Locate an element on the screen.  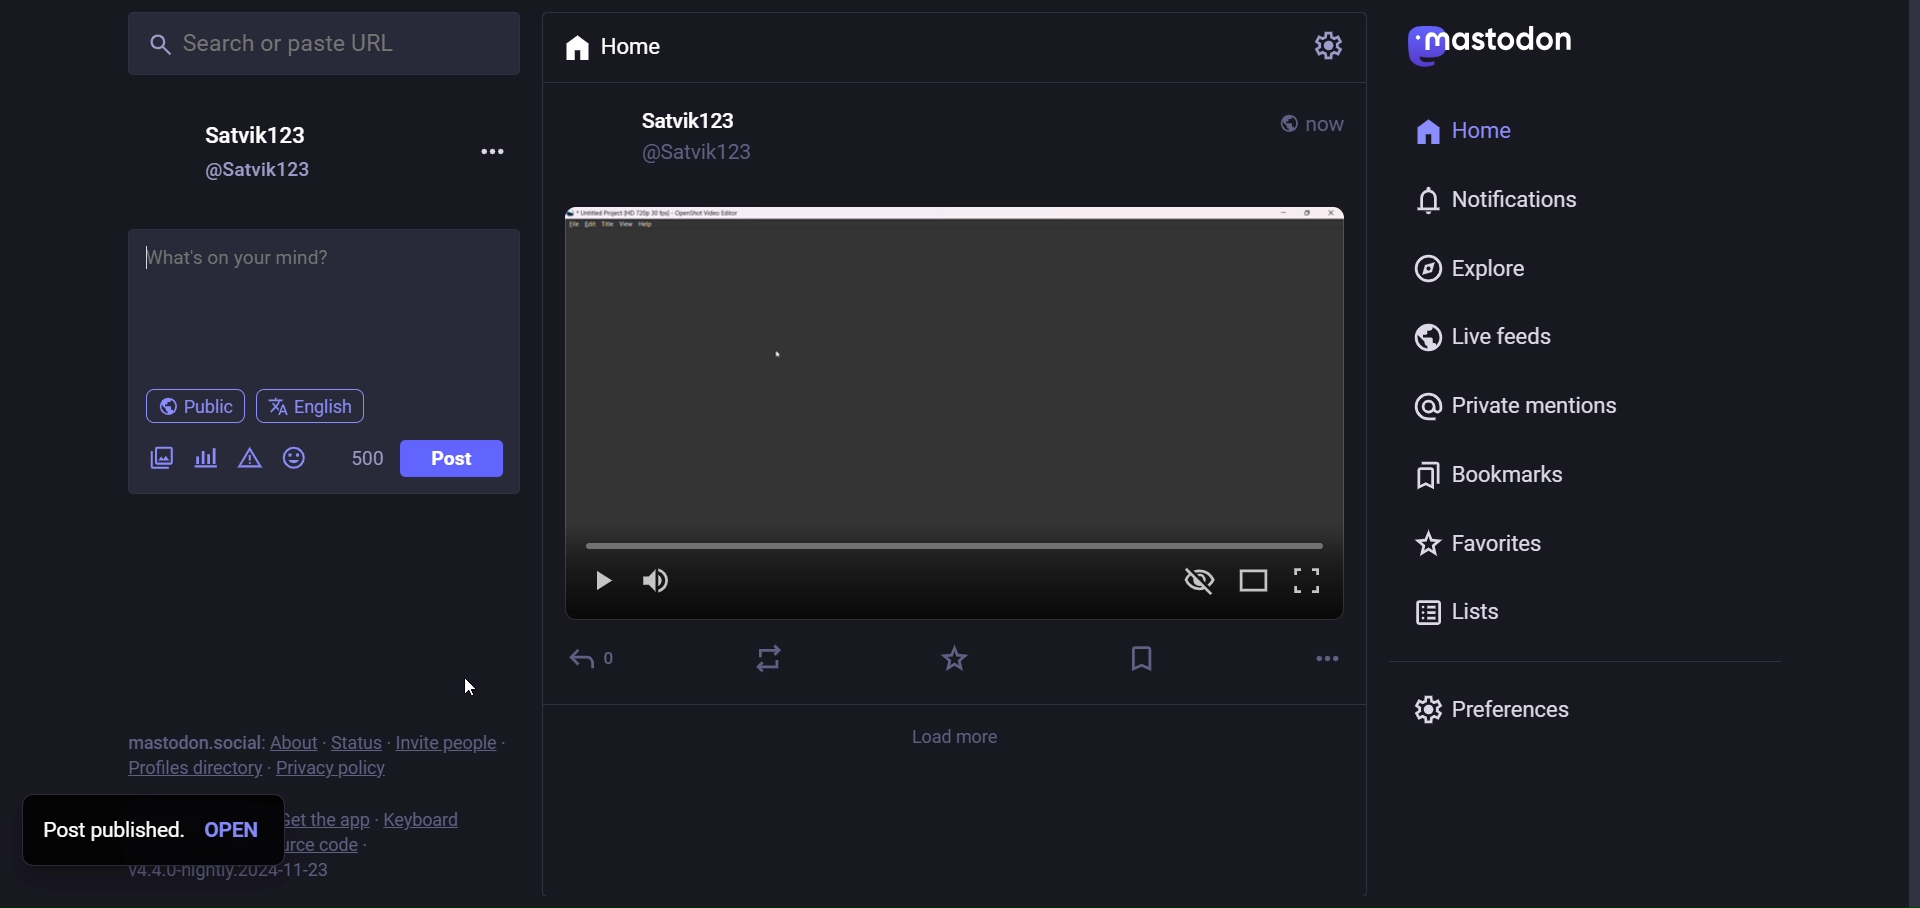
preferences is located at coordinates (1498, 708).